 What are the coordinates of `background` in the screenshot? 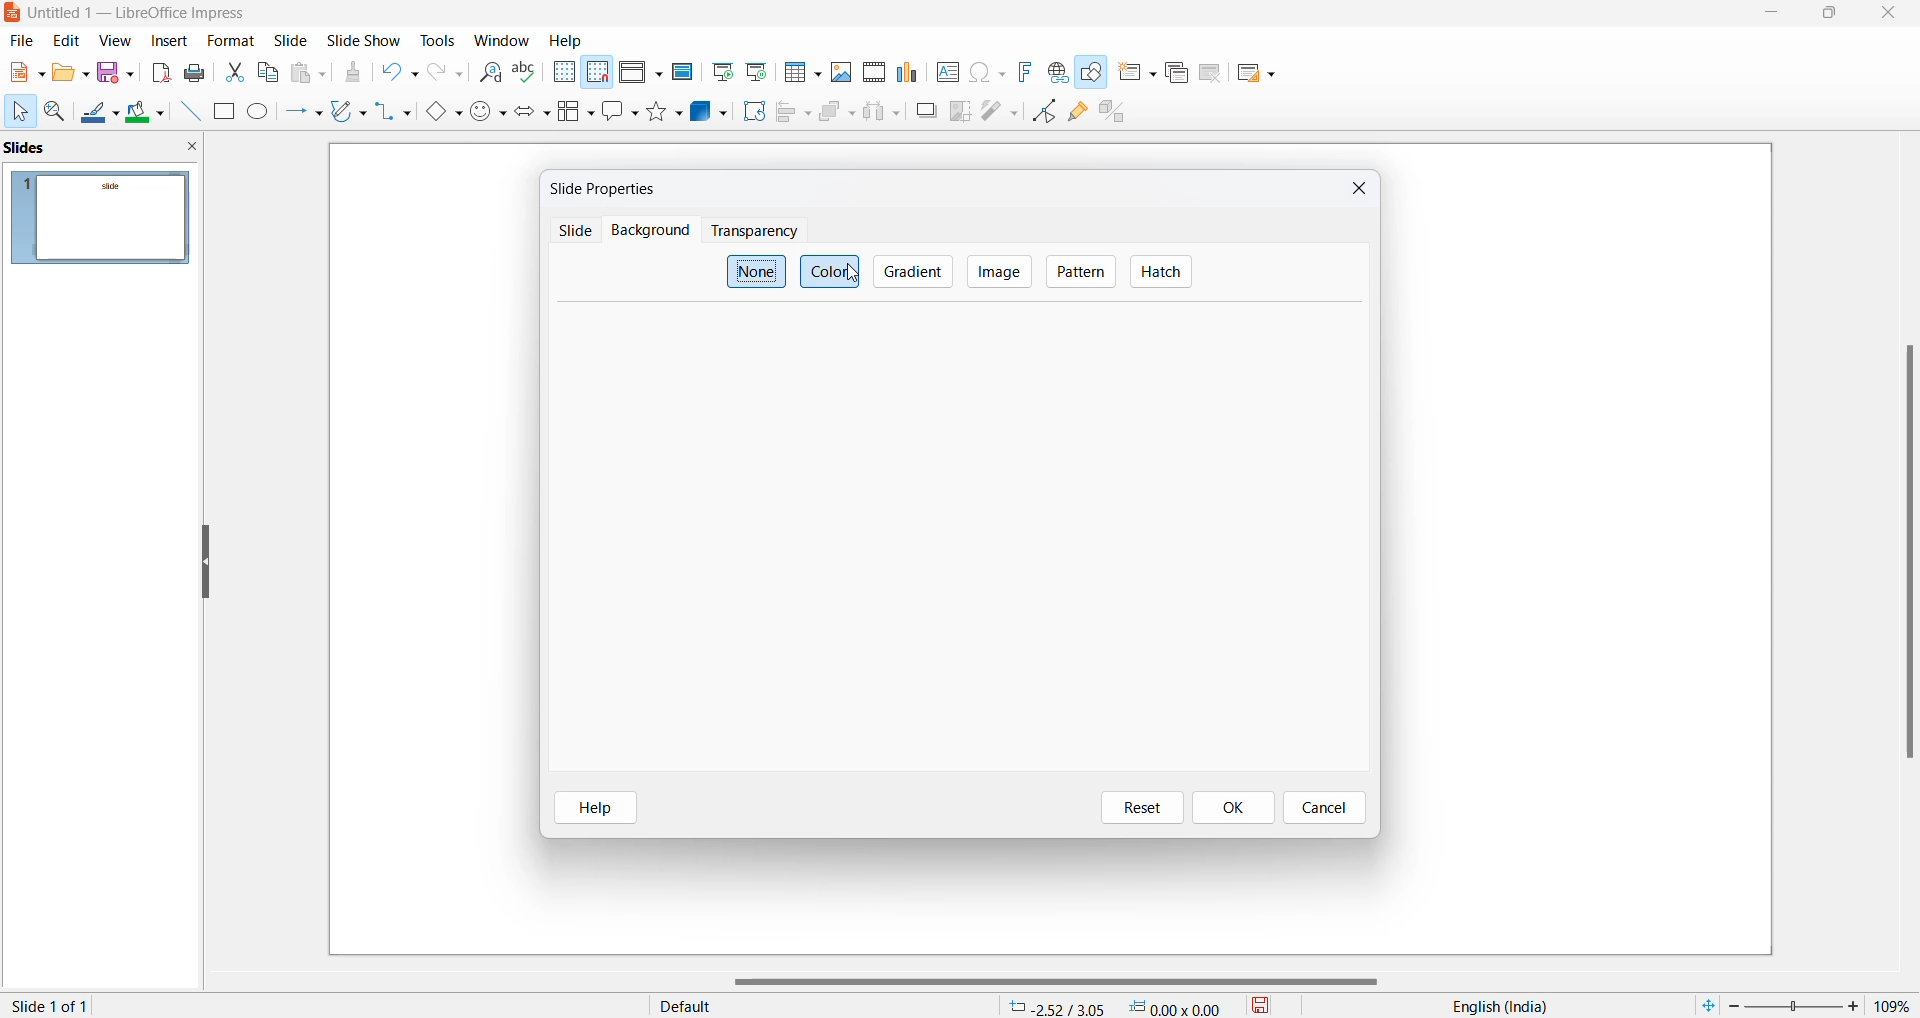 It's located at (646, 231).